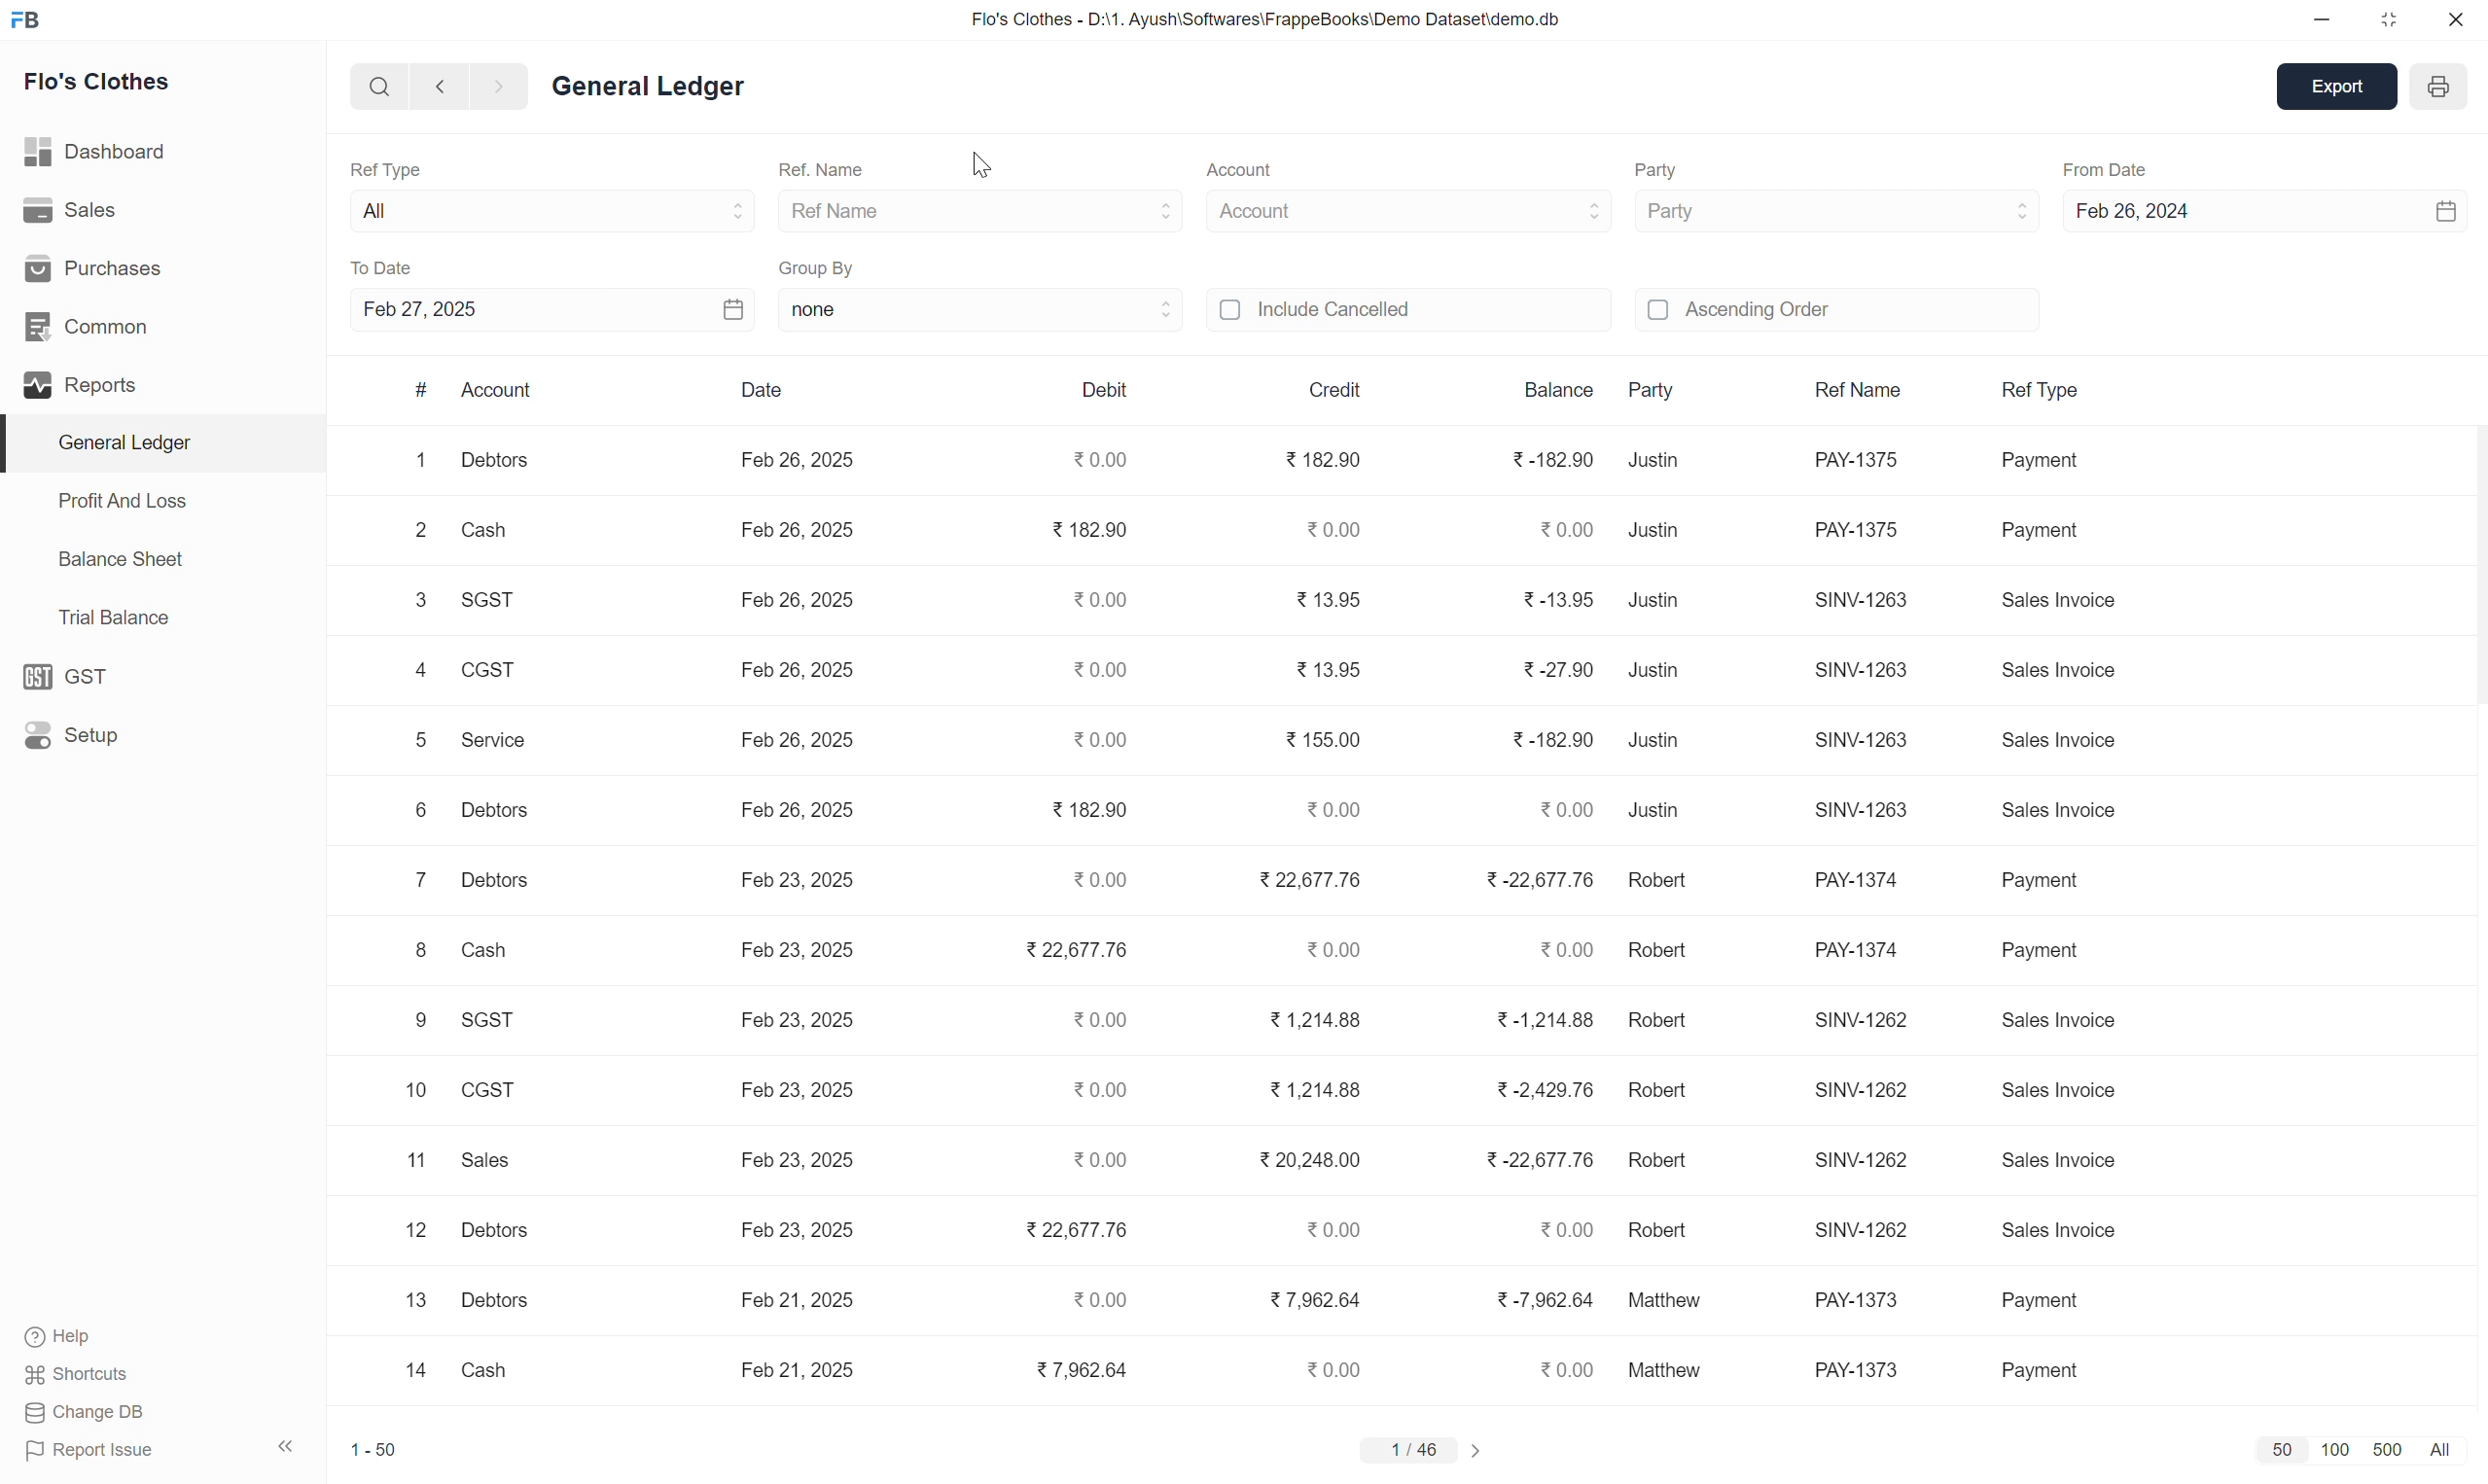  I want to click on purchases, so click(164, 268).